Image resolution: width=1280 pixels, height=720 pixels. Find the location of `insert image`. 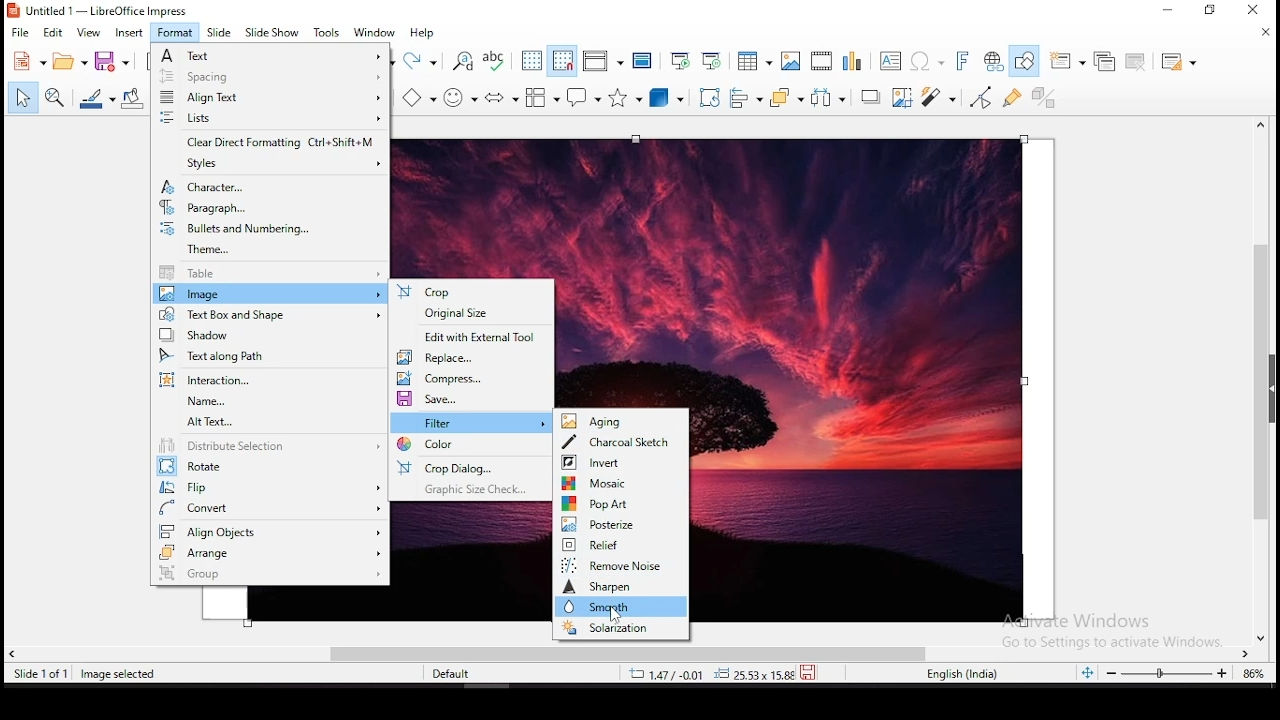

insert image is located at coordinates (792, 62).